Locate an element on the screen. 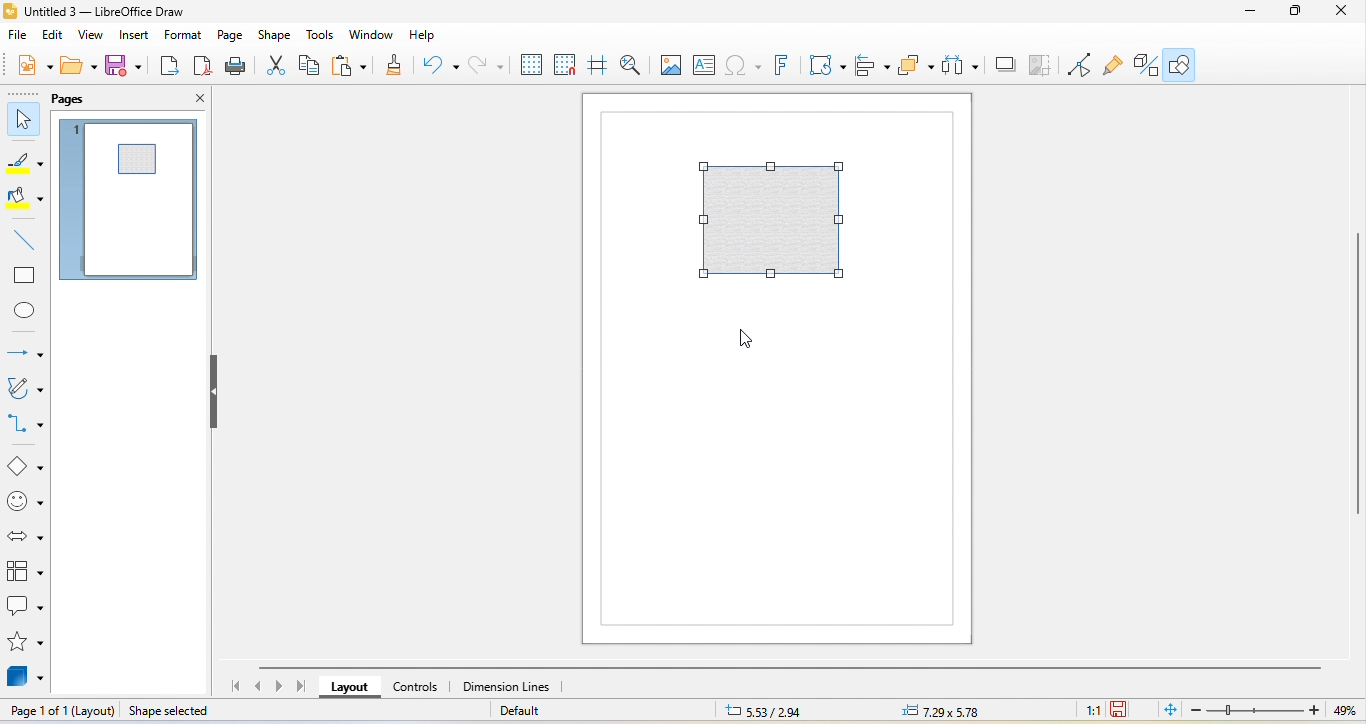  title is located at coordinates (119, 10).